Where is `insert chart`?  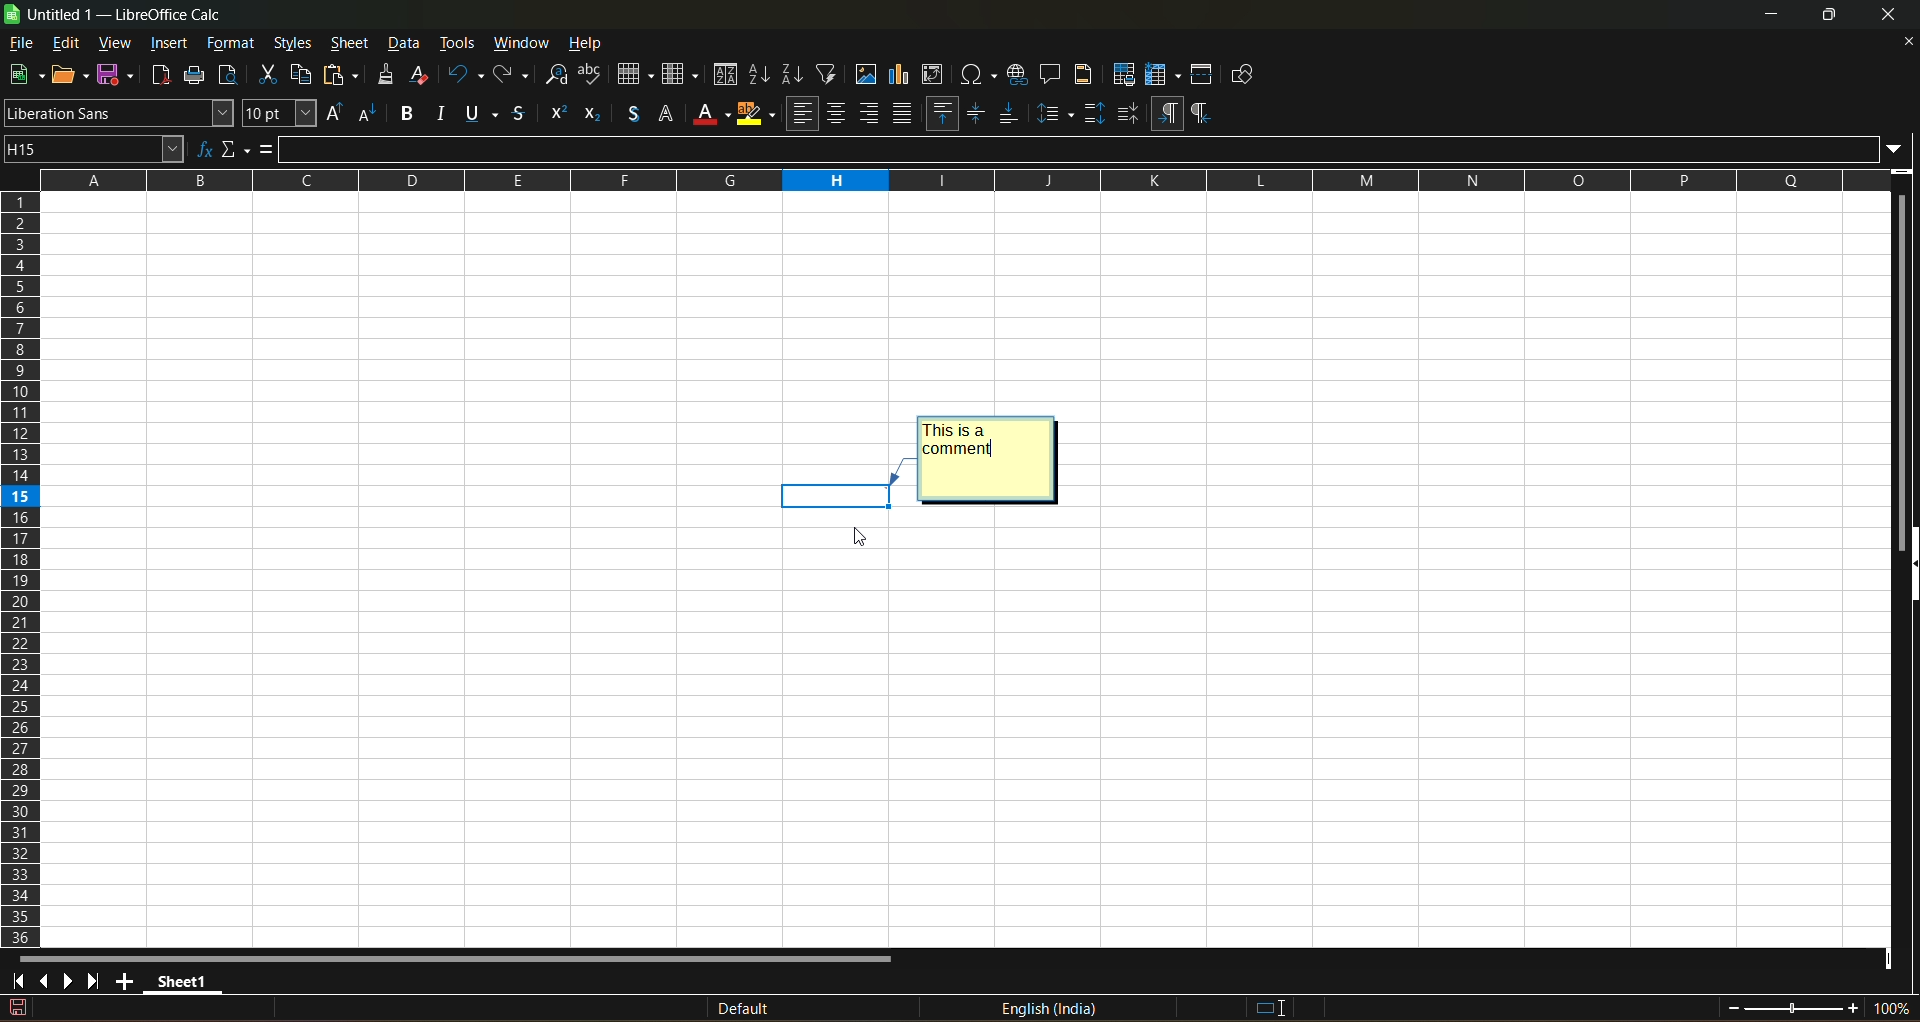
insert chart is located at coordinates (899, 75).